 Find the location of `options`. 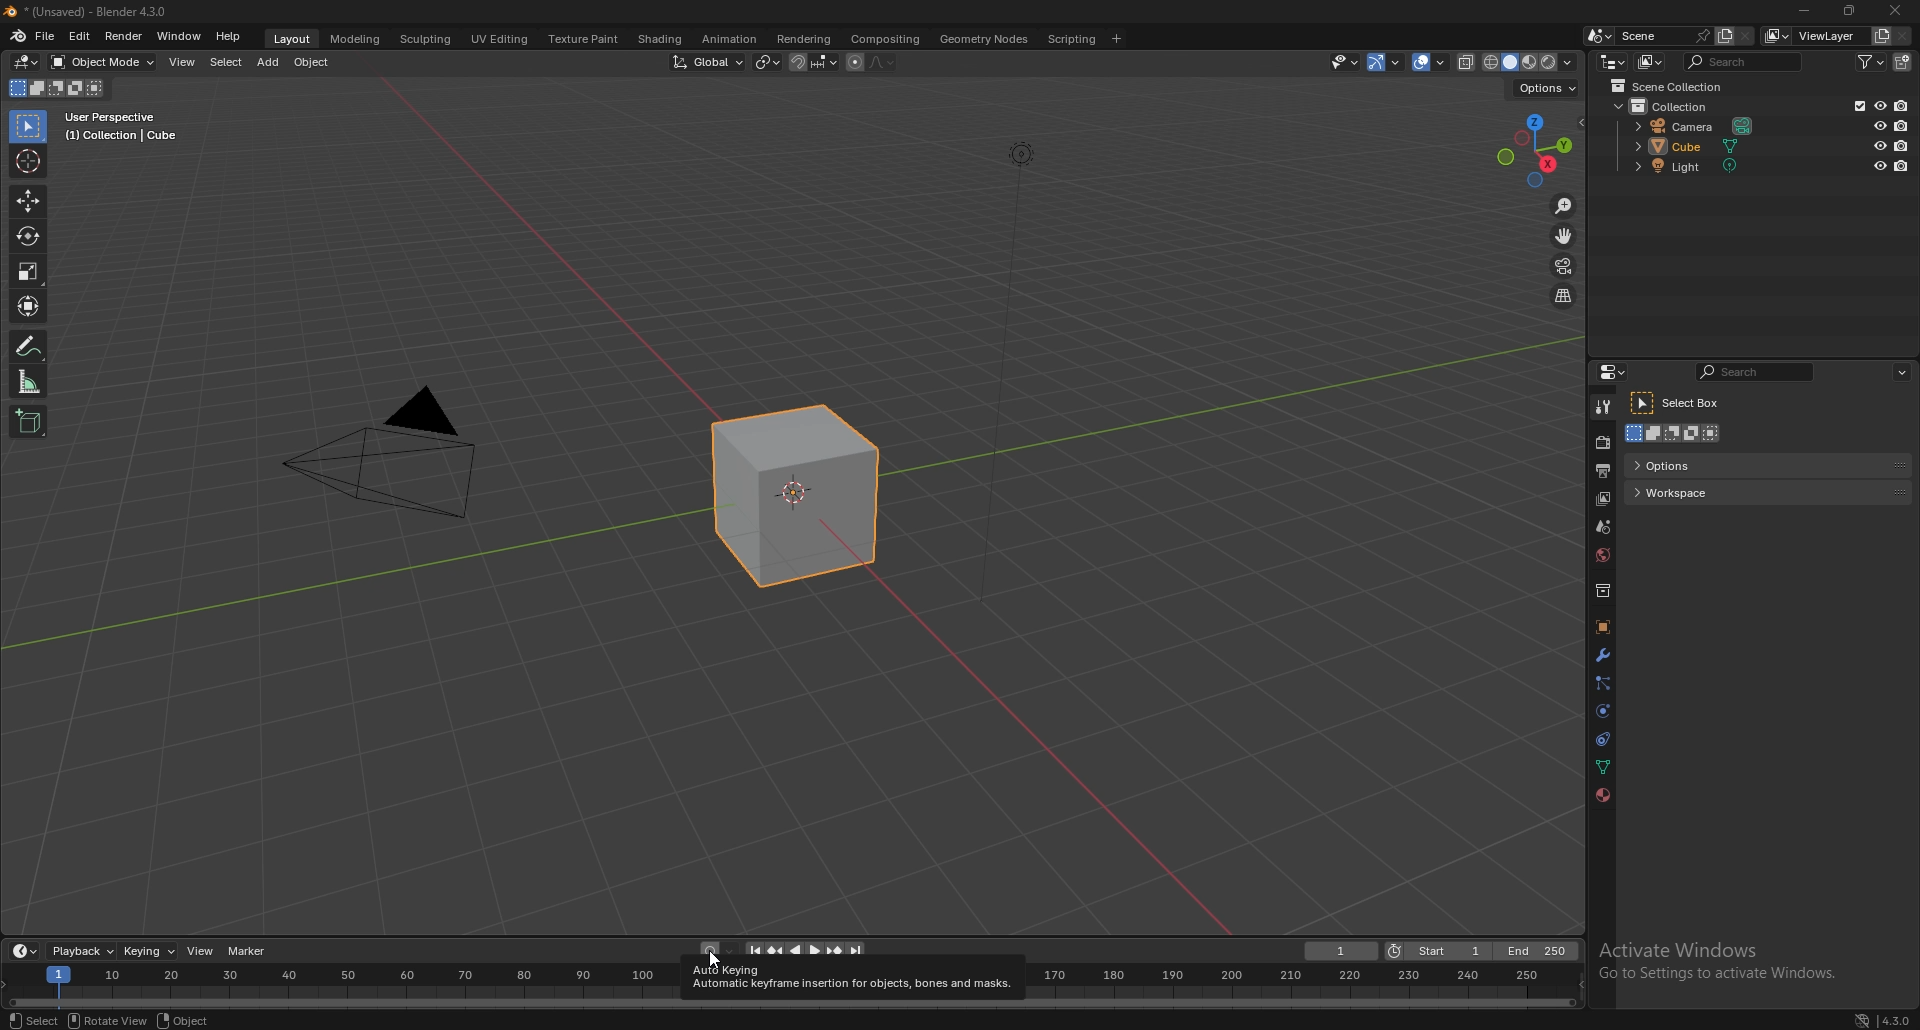

options is located at coordinates (1904, 372).